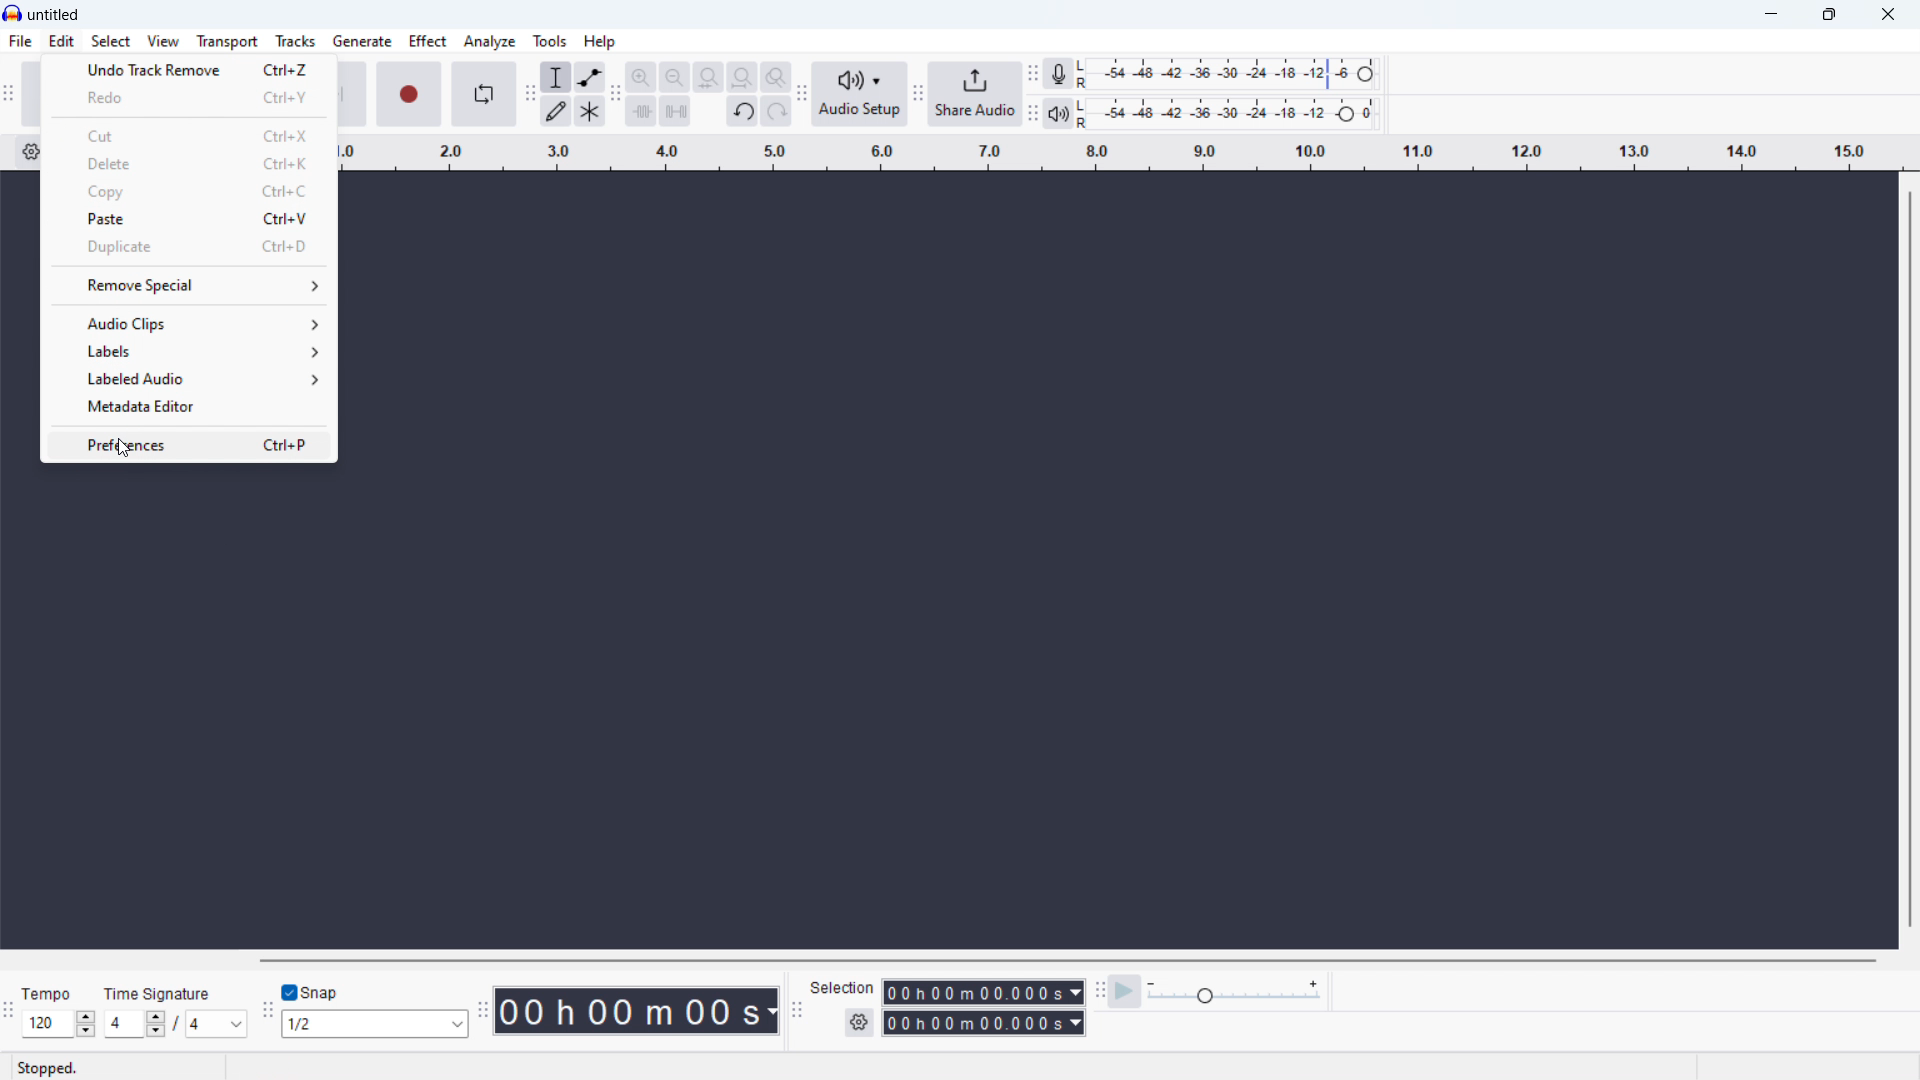 Image resolution: width=1920 pixels, height=1080 pixels. What do you see at coordinates (410, 95) in the screenshot?
I see `record` at bounding box center [410, 95].